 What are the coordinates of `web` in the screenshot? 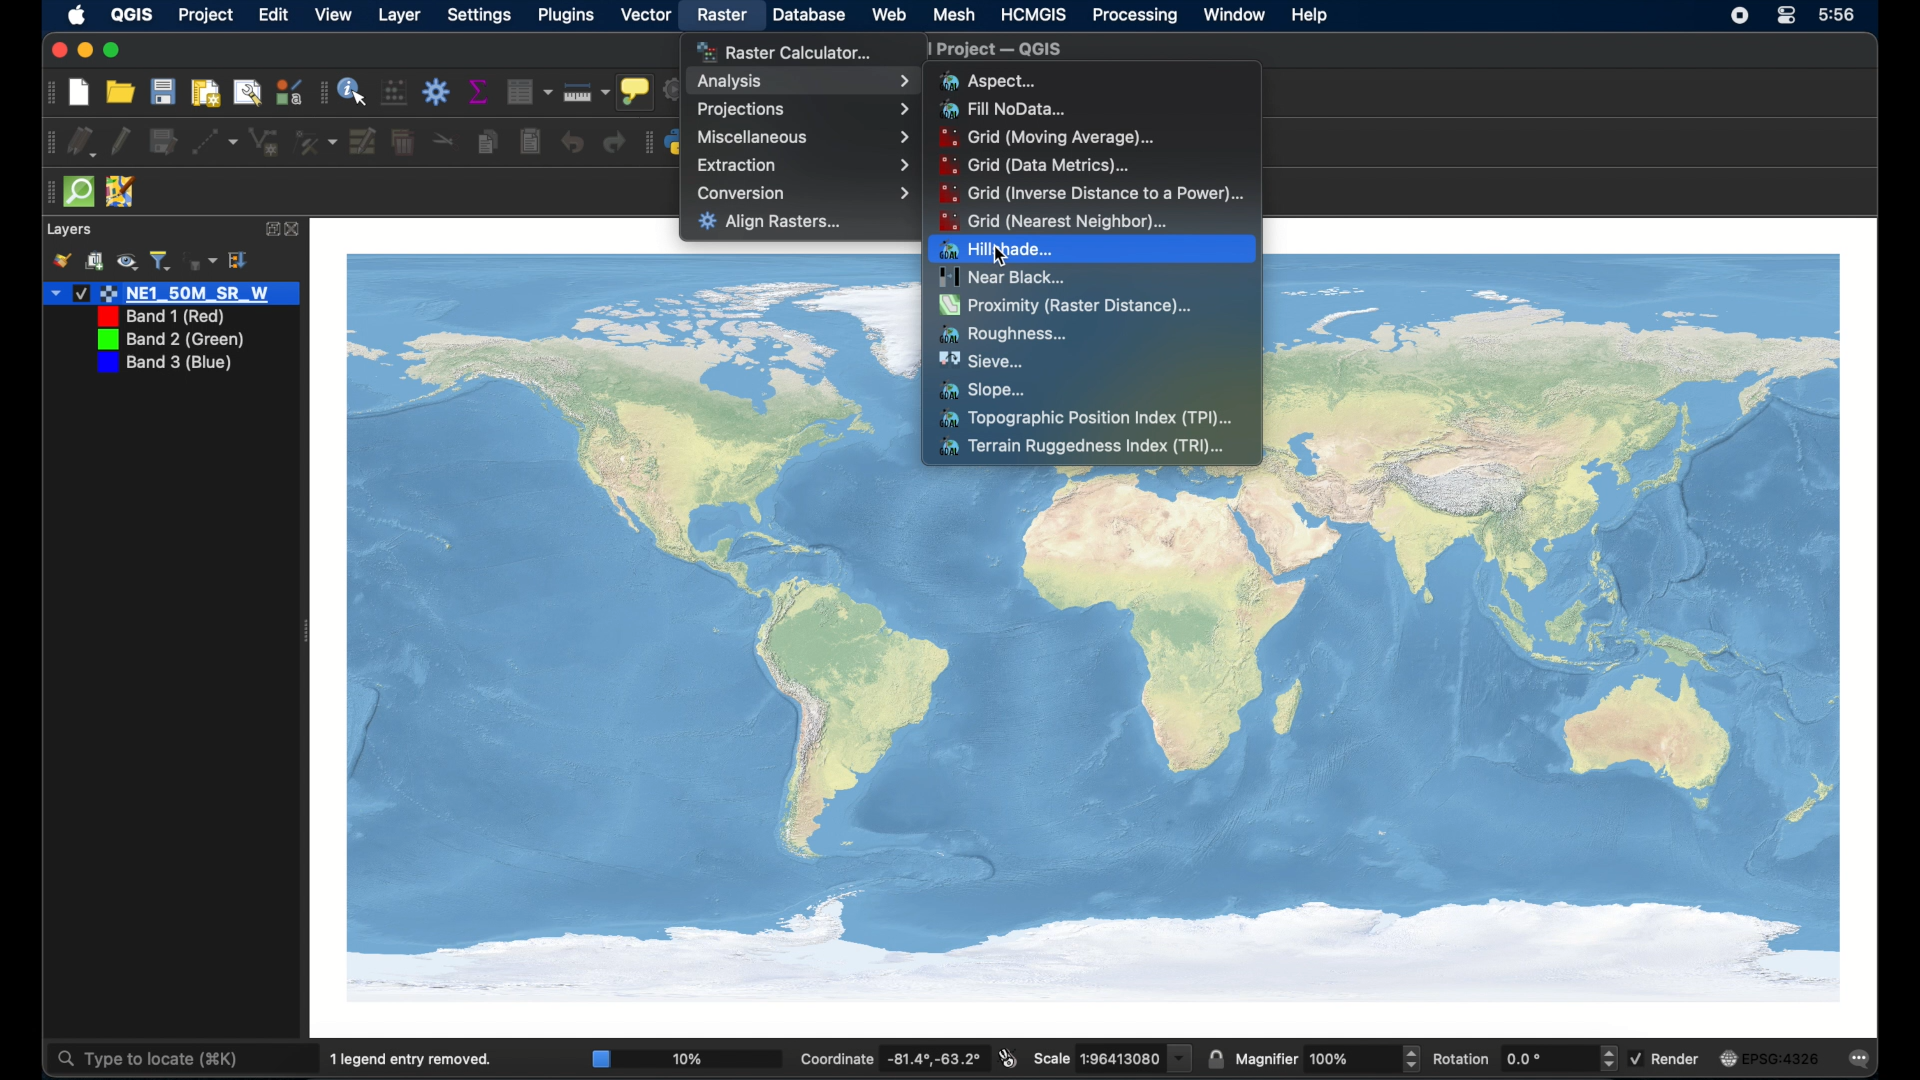 It's located at (890, 15).